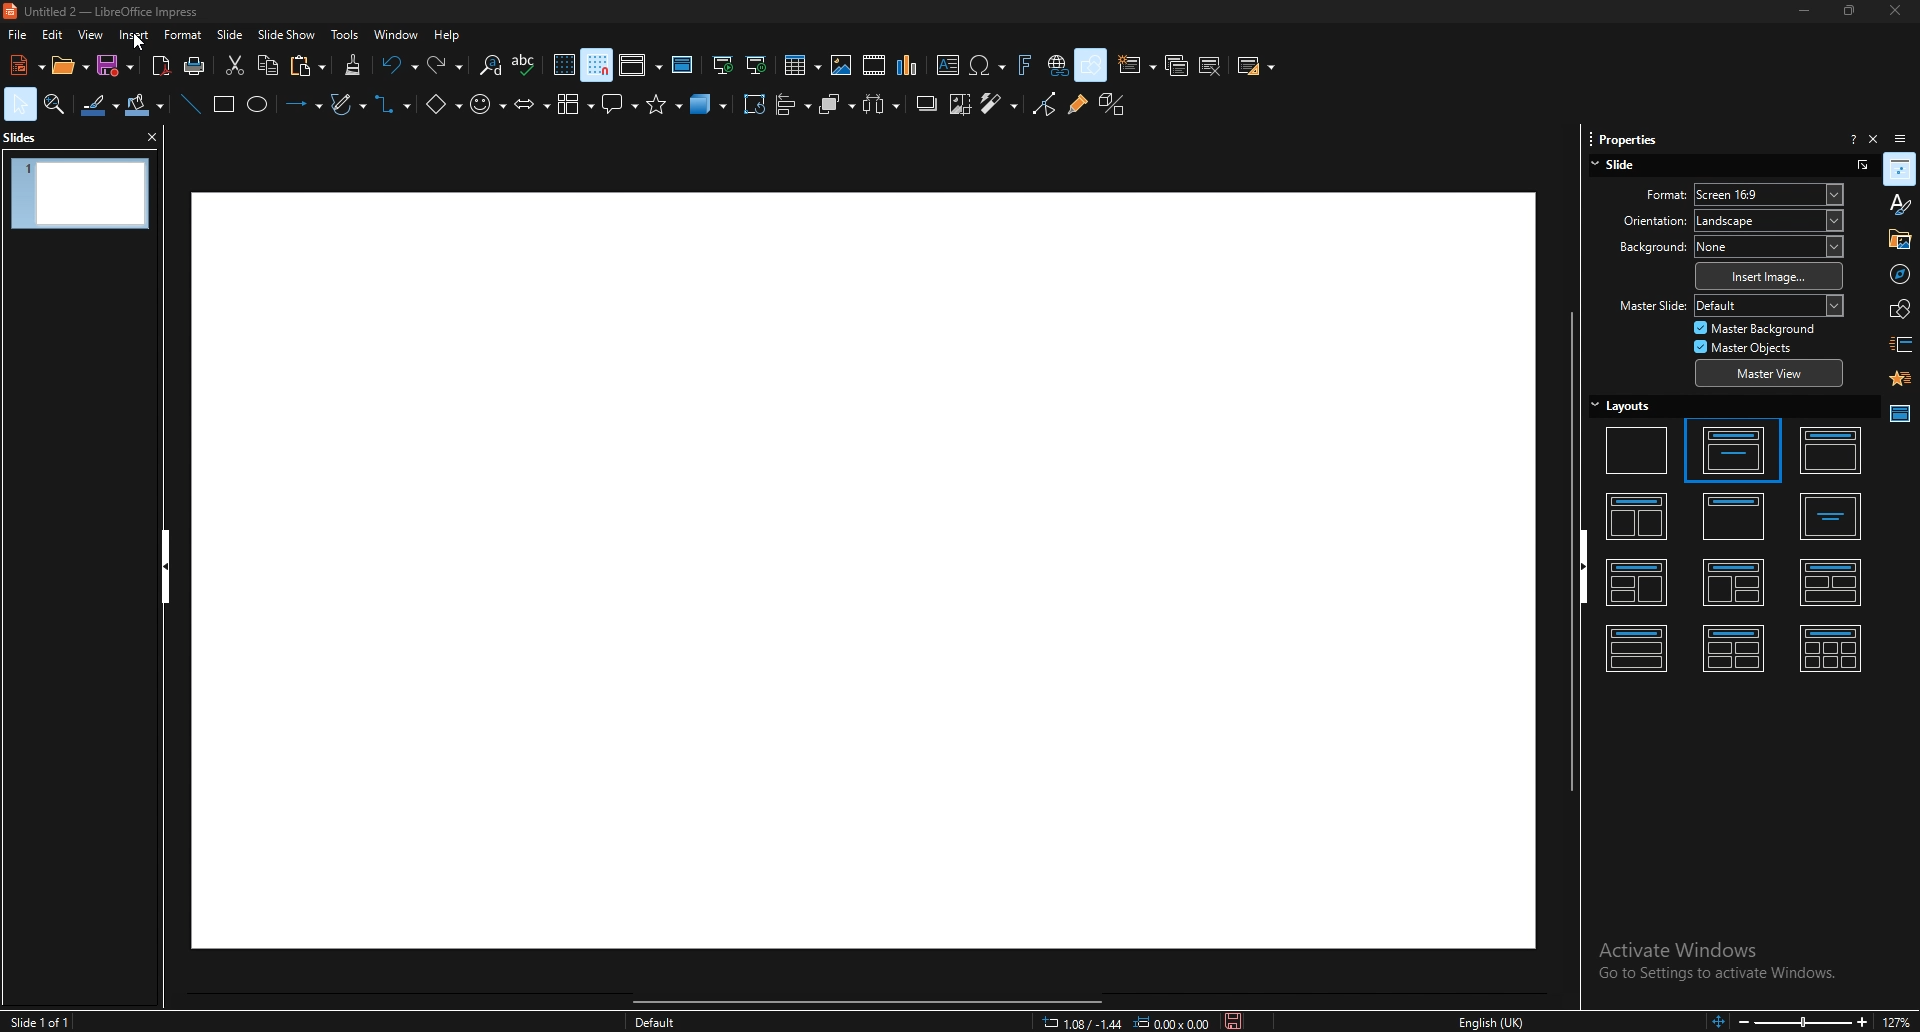 The width and height of the screenshot is (1920, 1032). I want to click on cut, so click(232, 66).